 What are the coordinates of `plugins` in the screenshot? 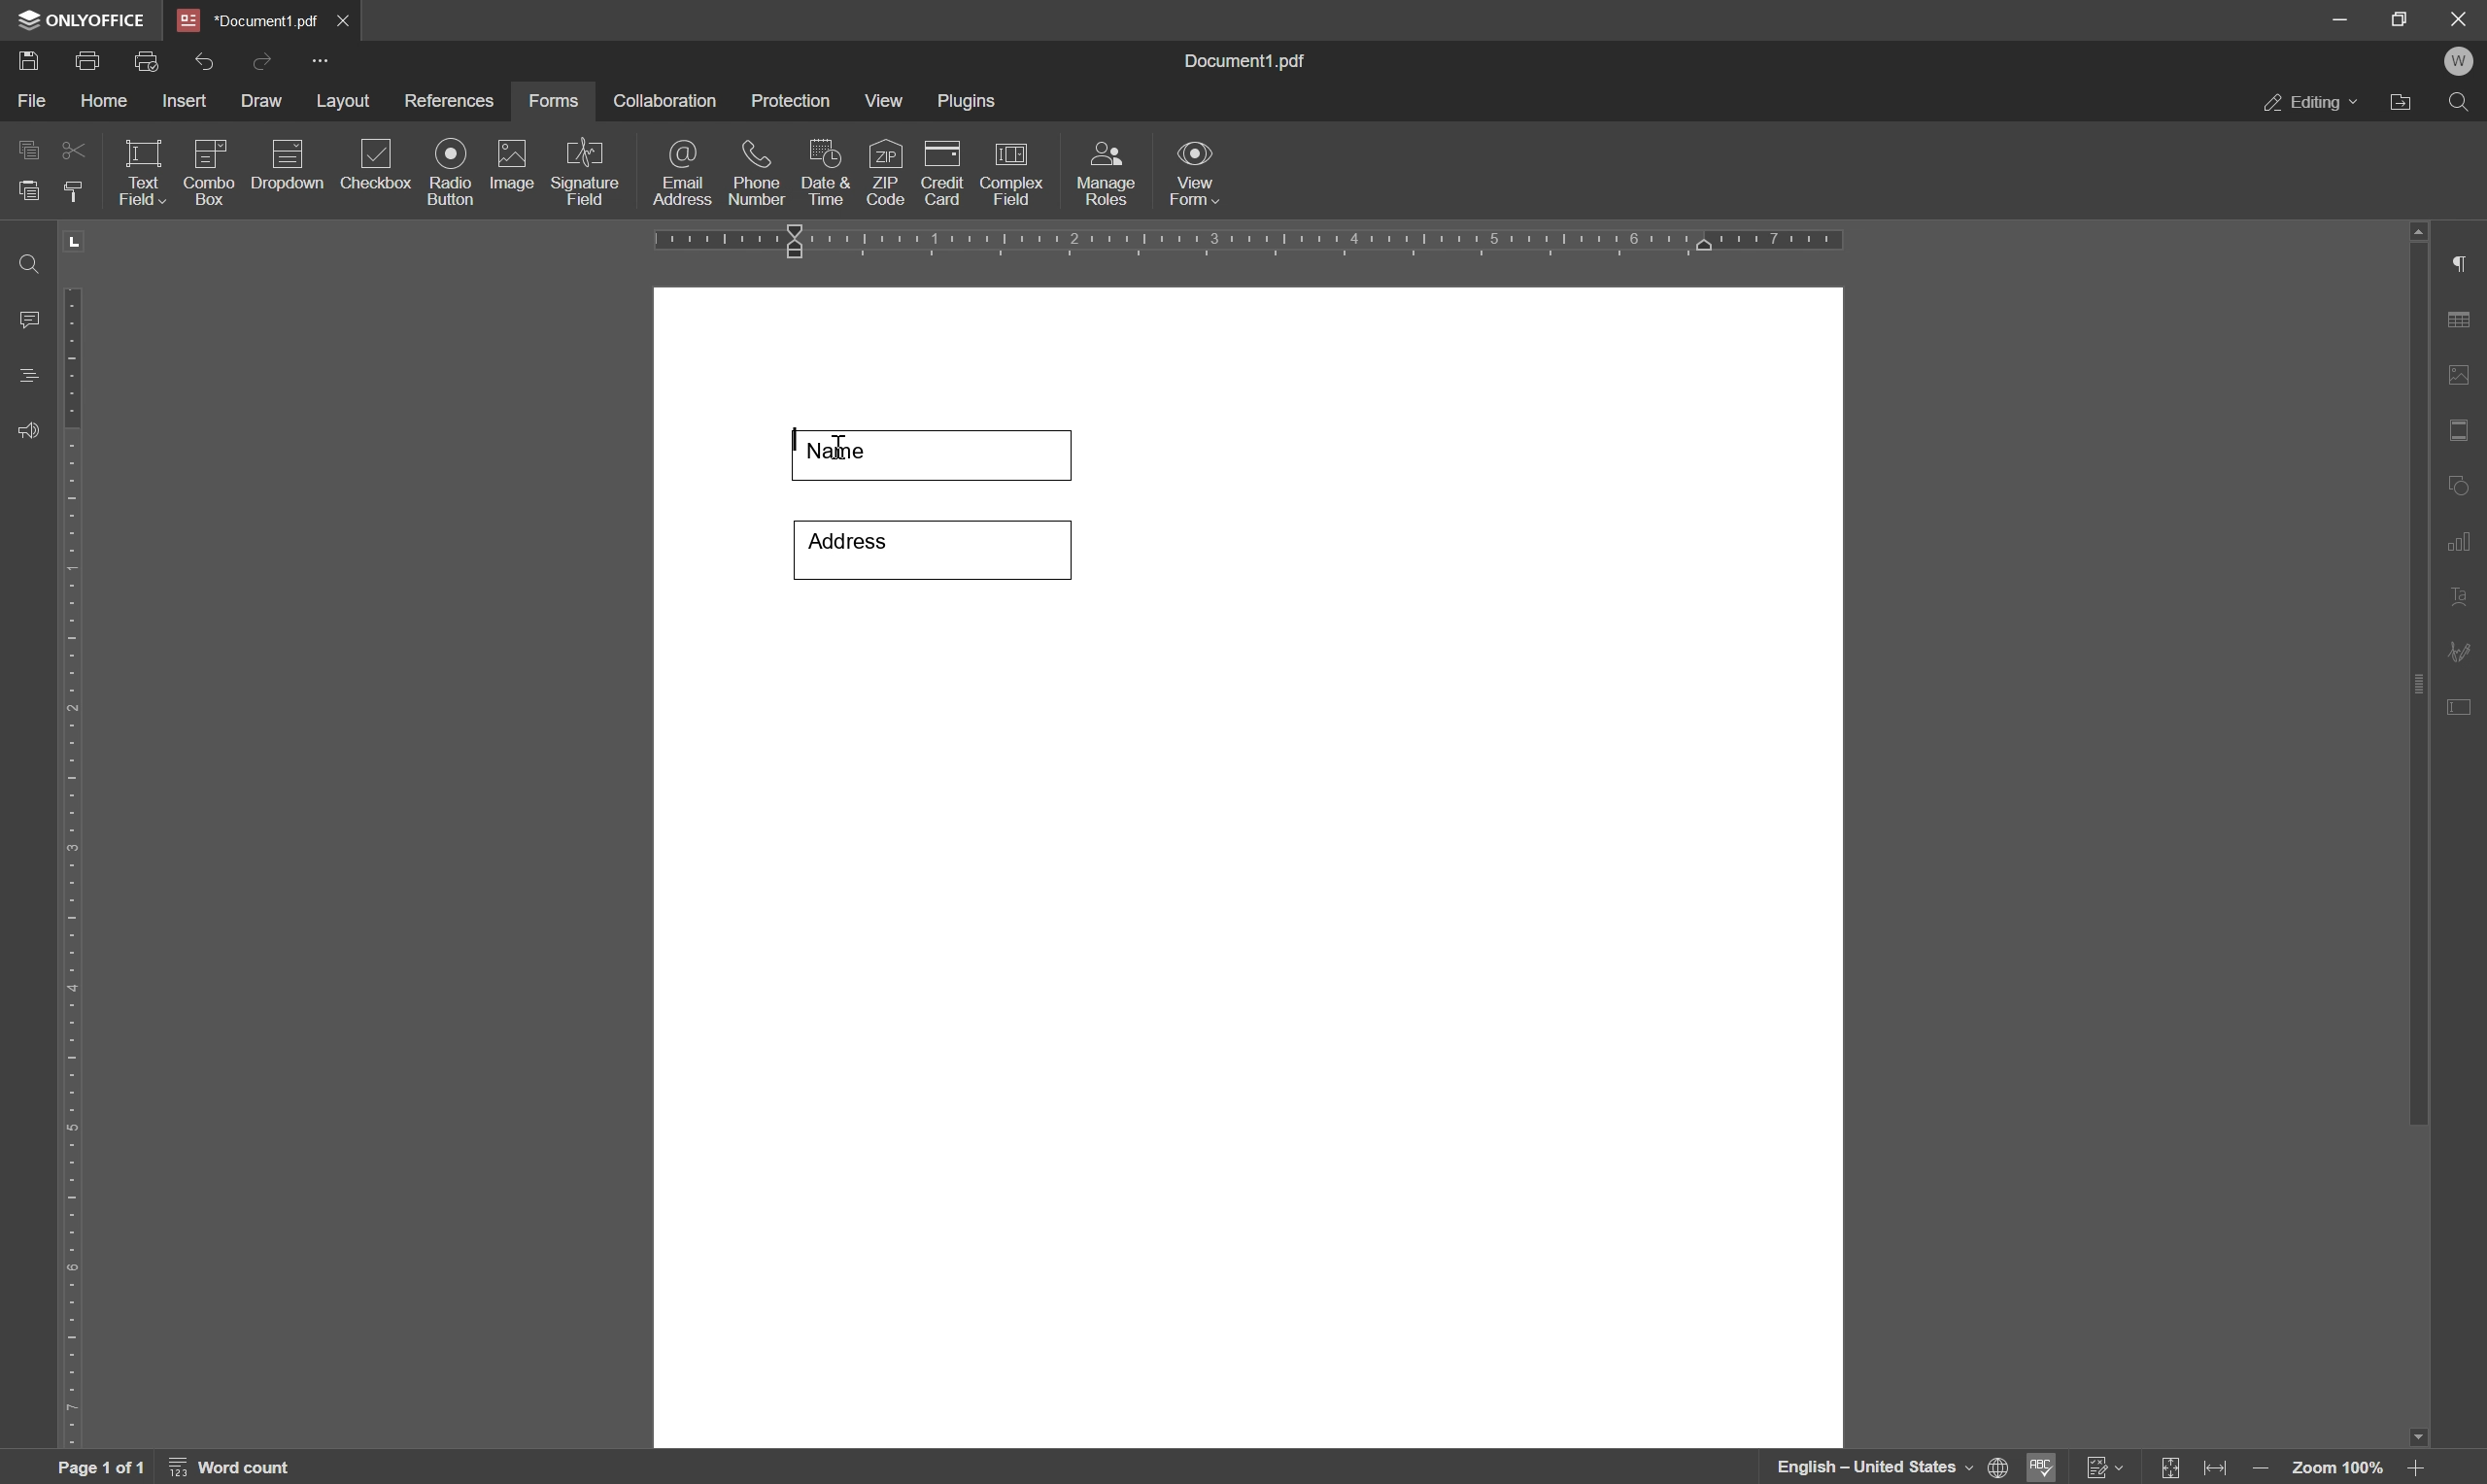 It's located at (969, 102).